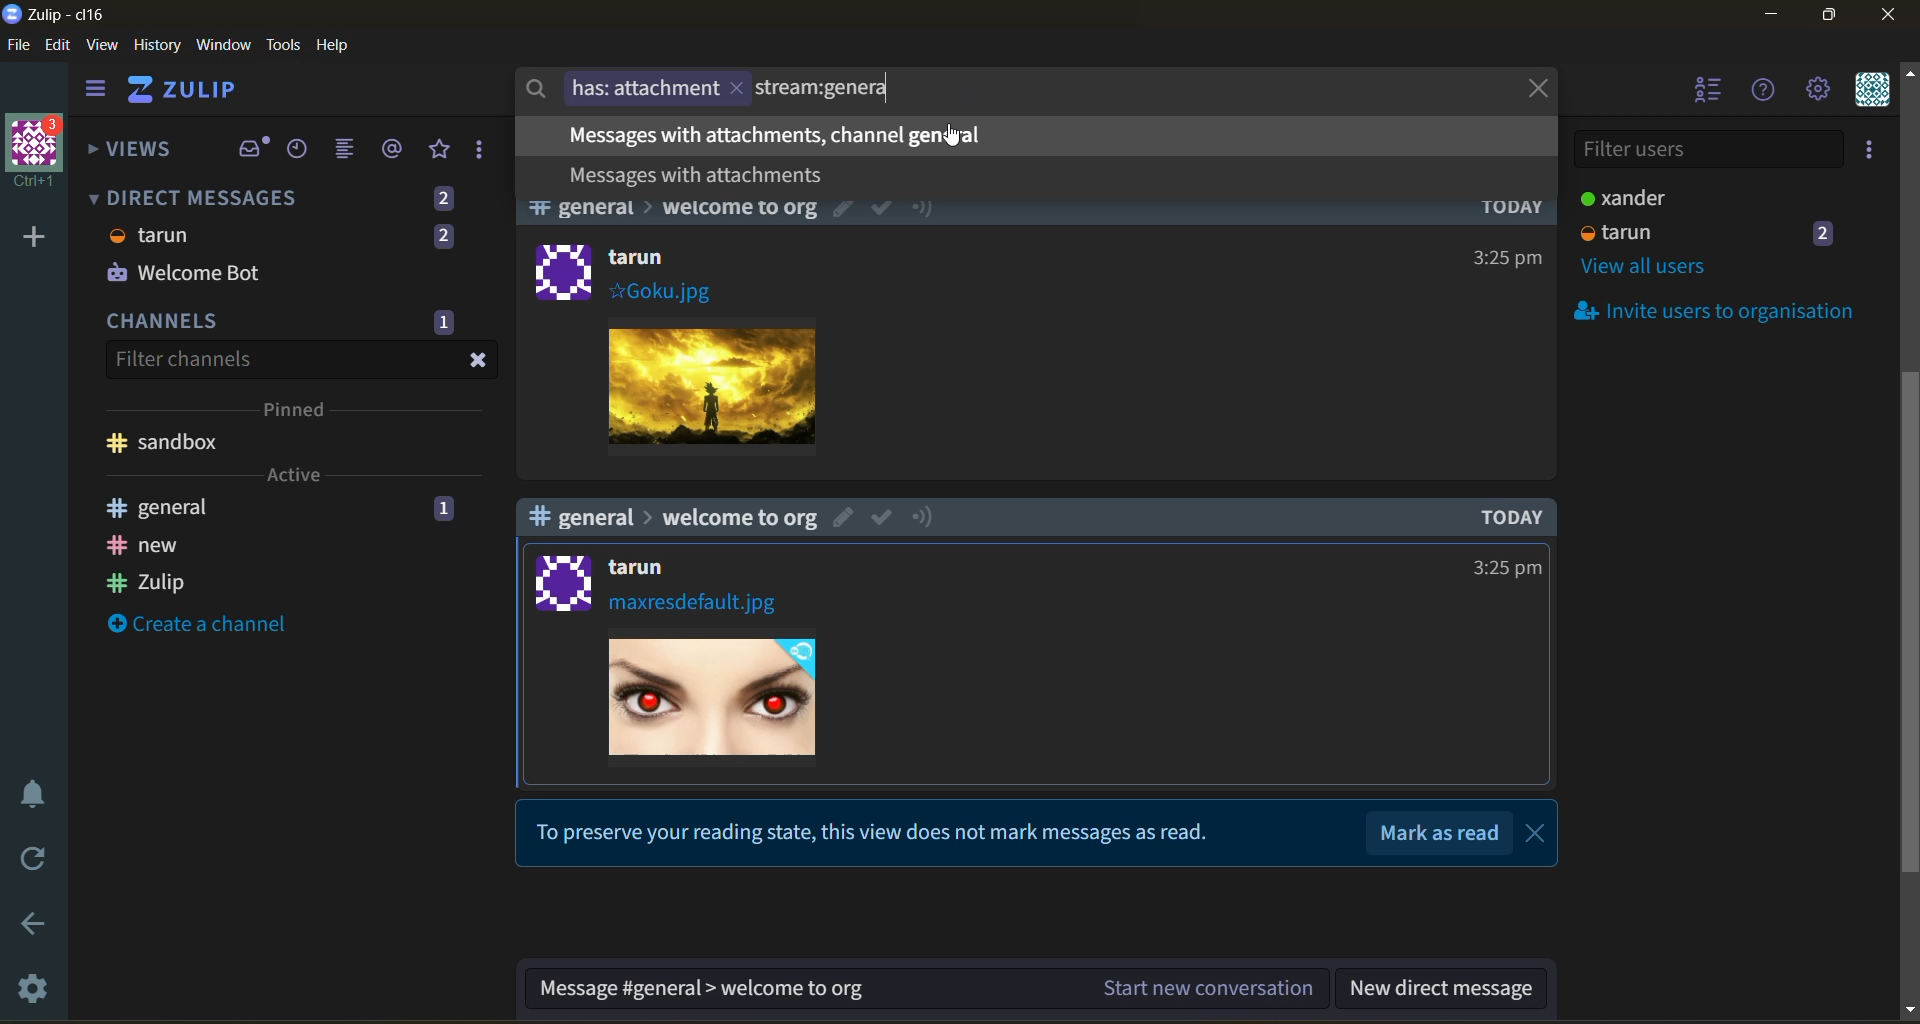 The height and width of the screenshot is (1024, 1920). I want to click on personal menu, so click(1873, 90).